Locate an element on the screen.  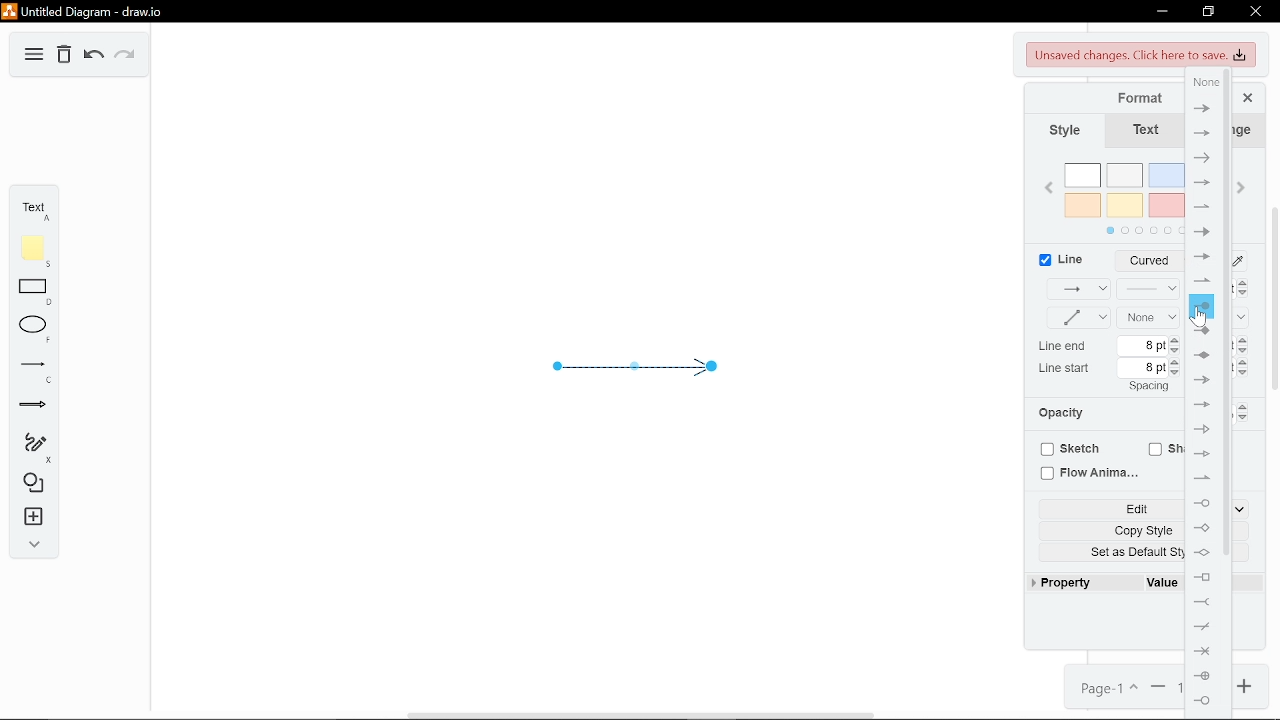
Shapes is located at coordinates (33, 485).